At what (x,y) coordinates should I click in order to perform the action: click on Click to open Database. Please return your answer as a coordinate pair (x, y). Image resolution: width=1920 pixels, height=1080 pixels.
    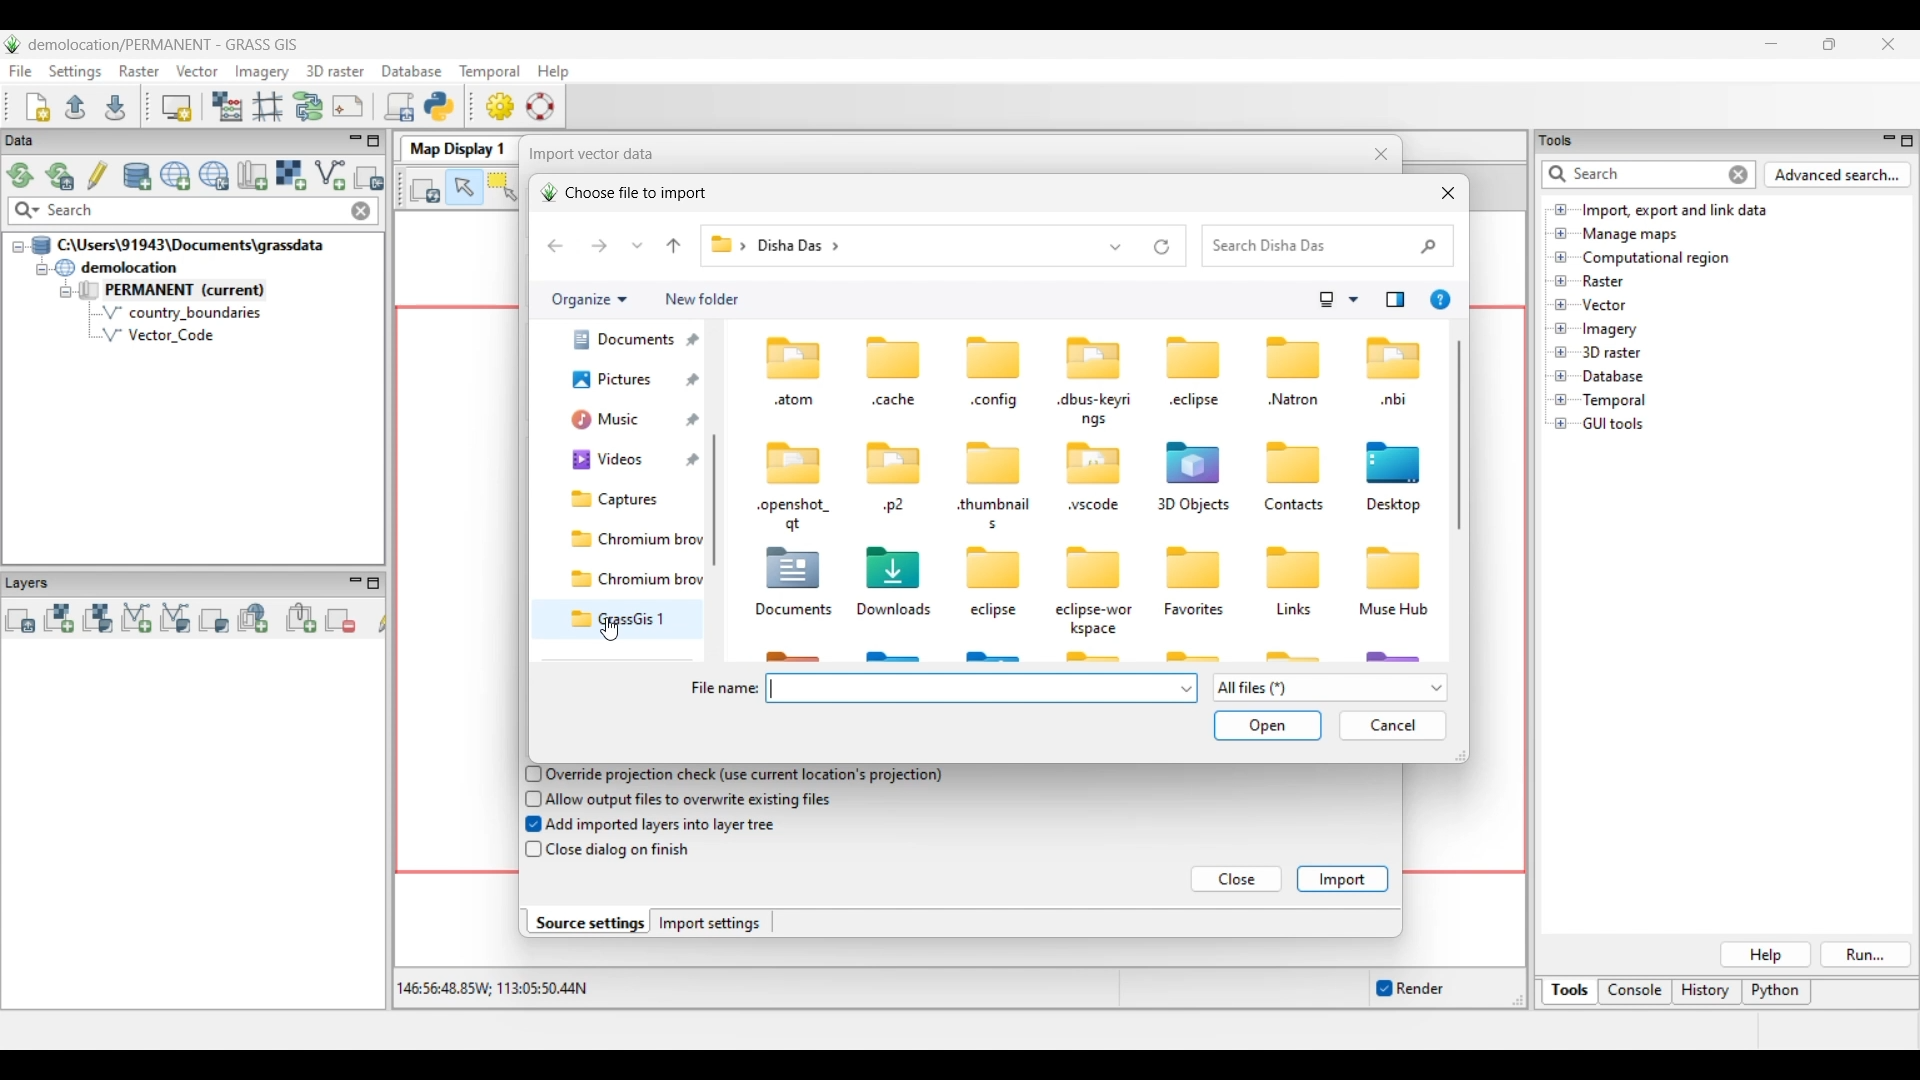
    Looking at the image, I should click on (1561, 376).